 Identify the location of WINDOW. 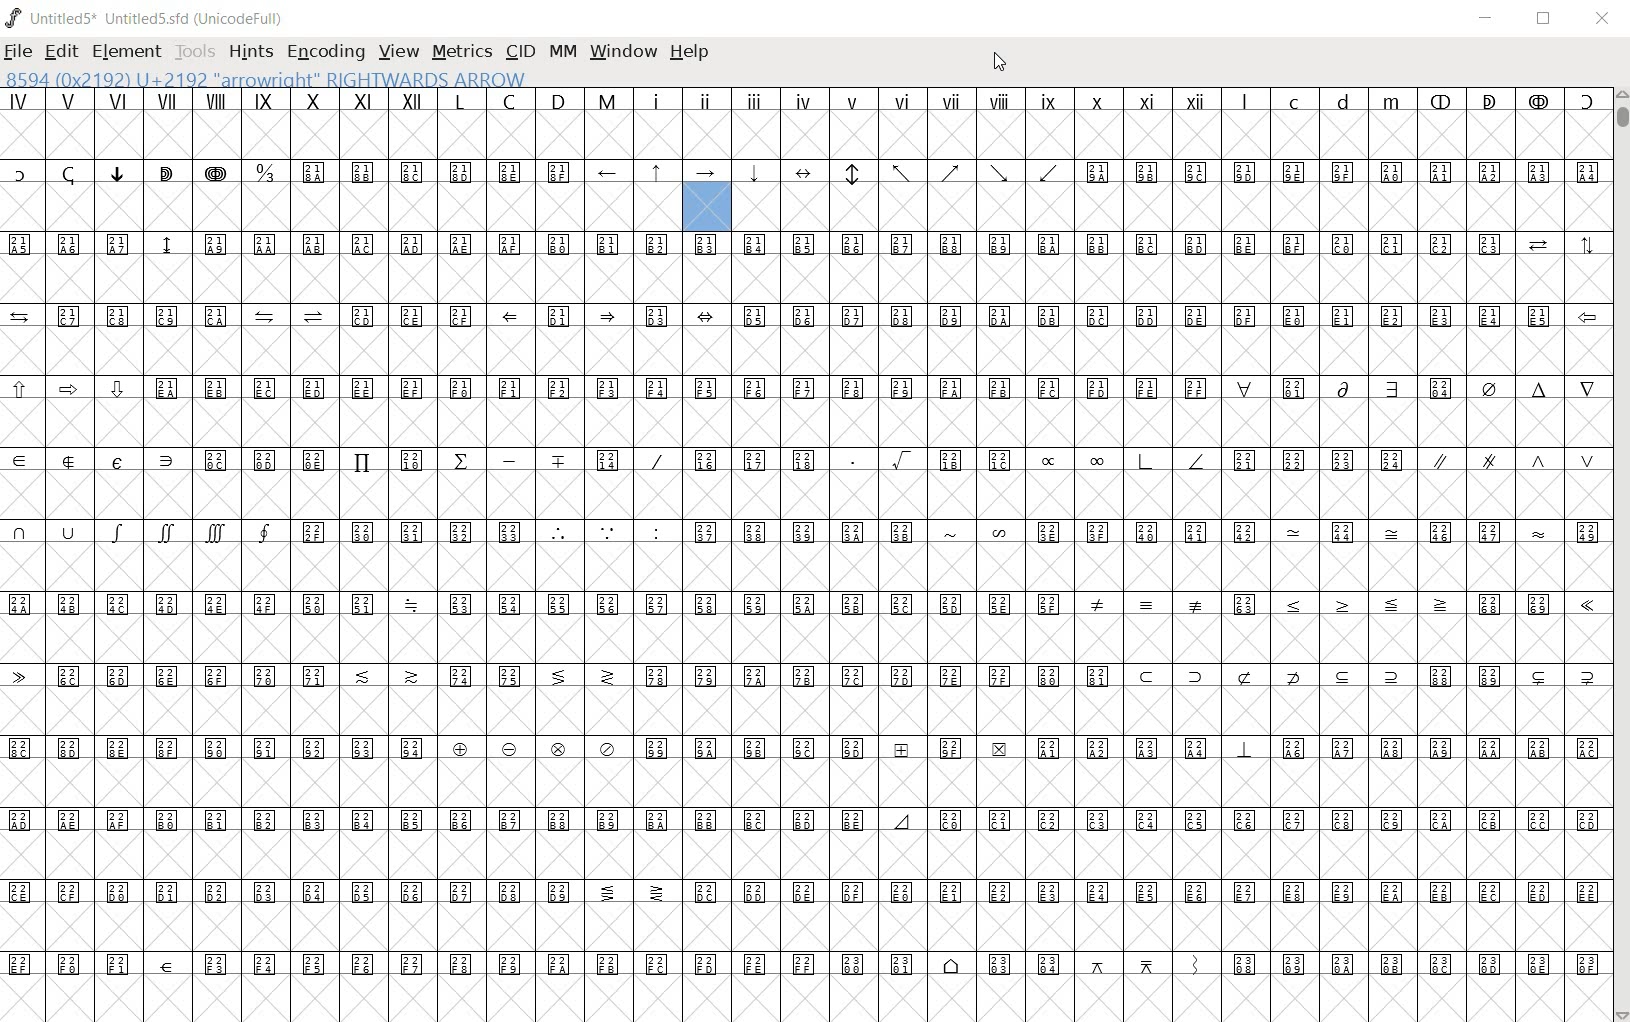
(625, 53).